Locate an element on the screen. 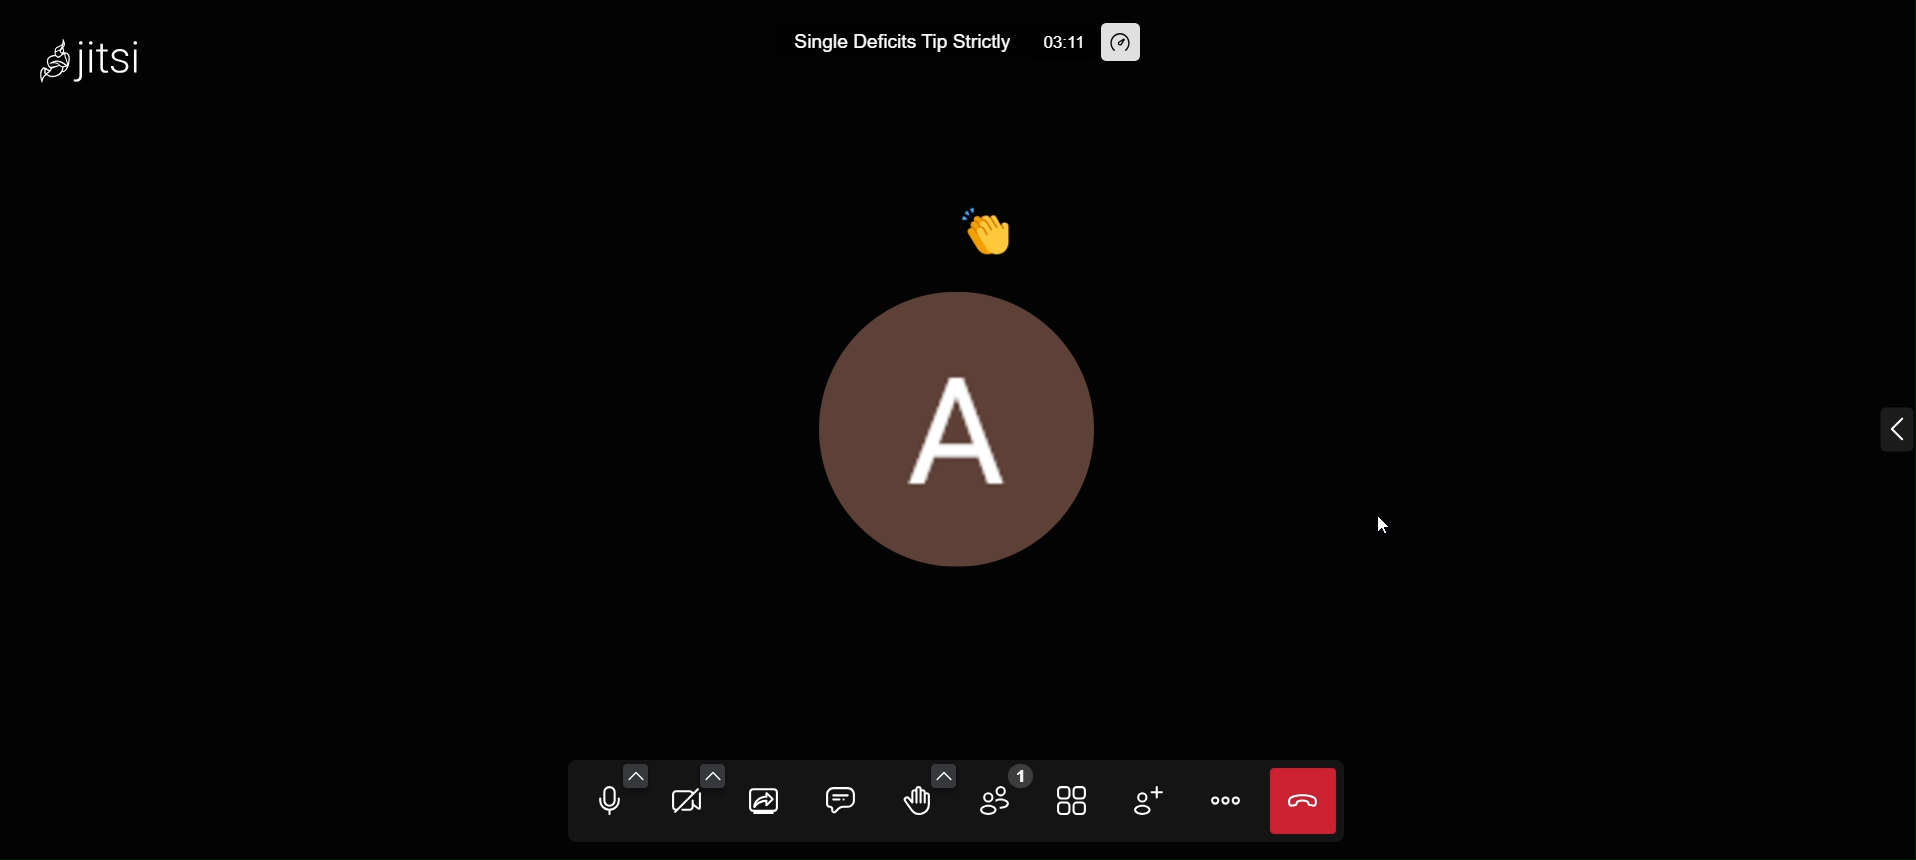 This screenshot has height=860, width=1916. toggle tile view is located at coordinates (1076, 802).